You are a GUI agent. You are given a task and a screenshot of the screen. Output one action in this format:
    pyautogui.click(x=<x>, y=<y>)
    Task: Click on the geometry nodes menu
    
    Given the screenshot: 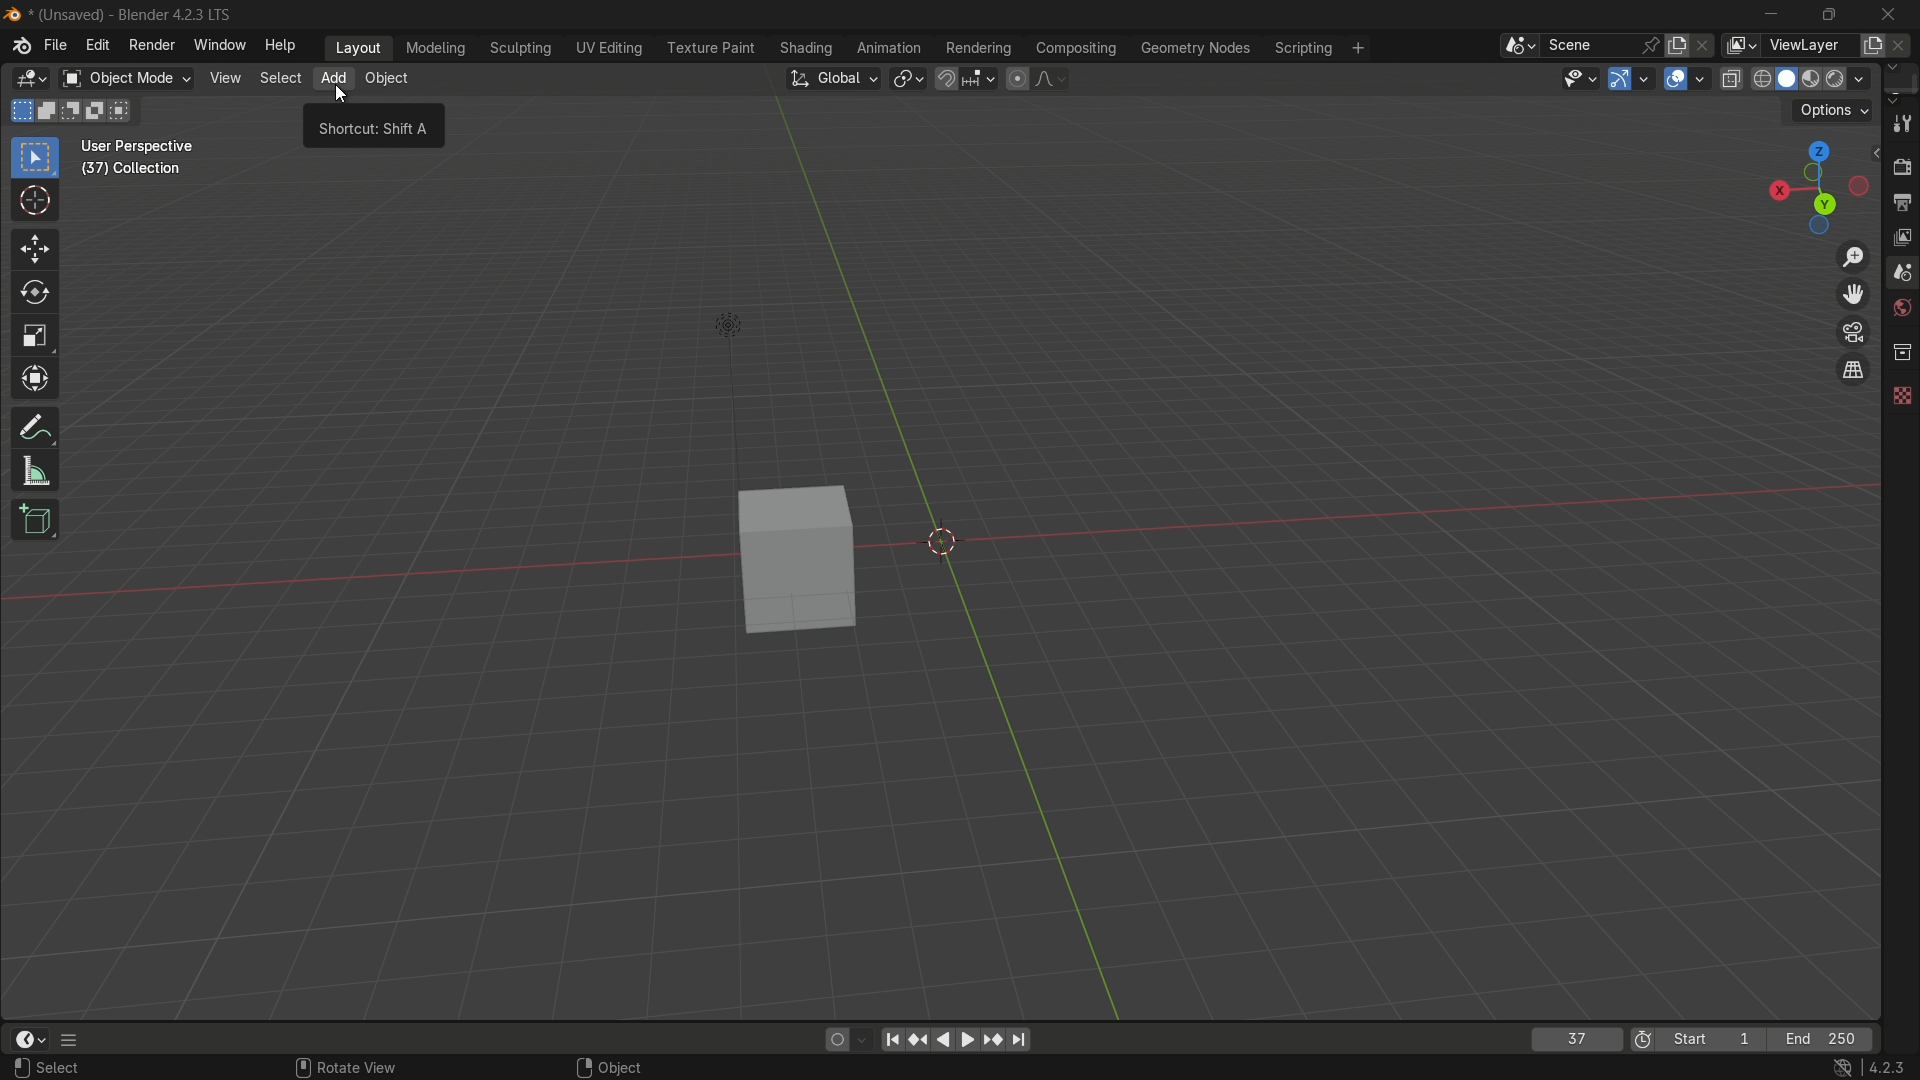 What is the action you would take?
    pyautogui.click(x=1194, y=48)
    